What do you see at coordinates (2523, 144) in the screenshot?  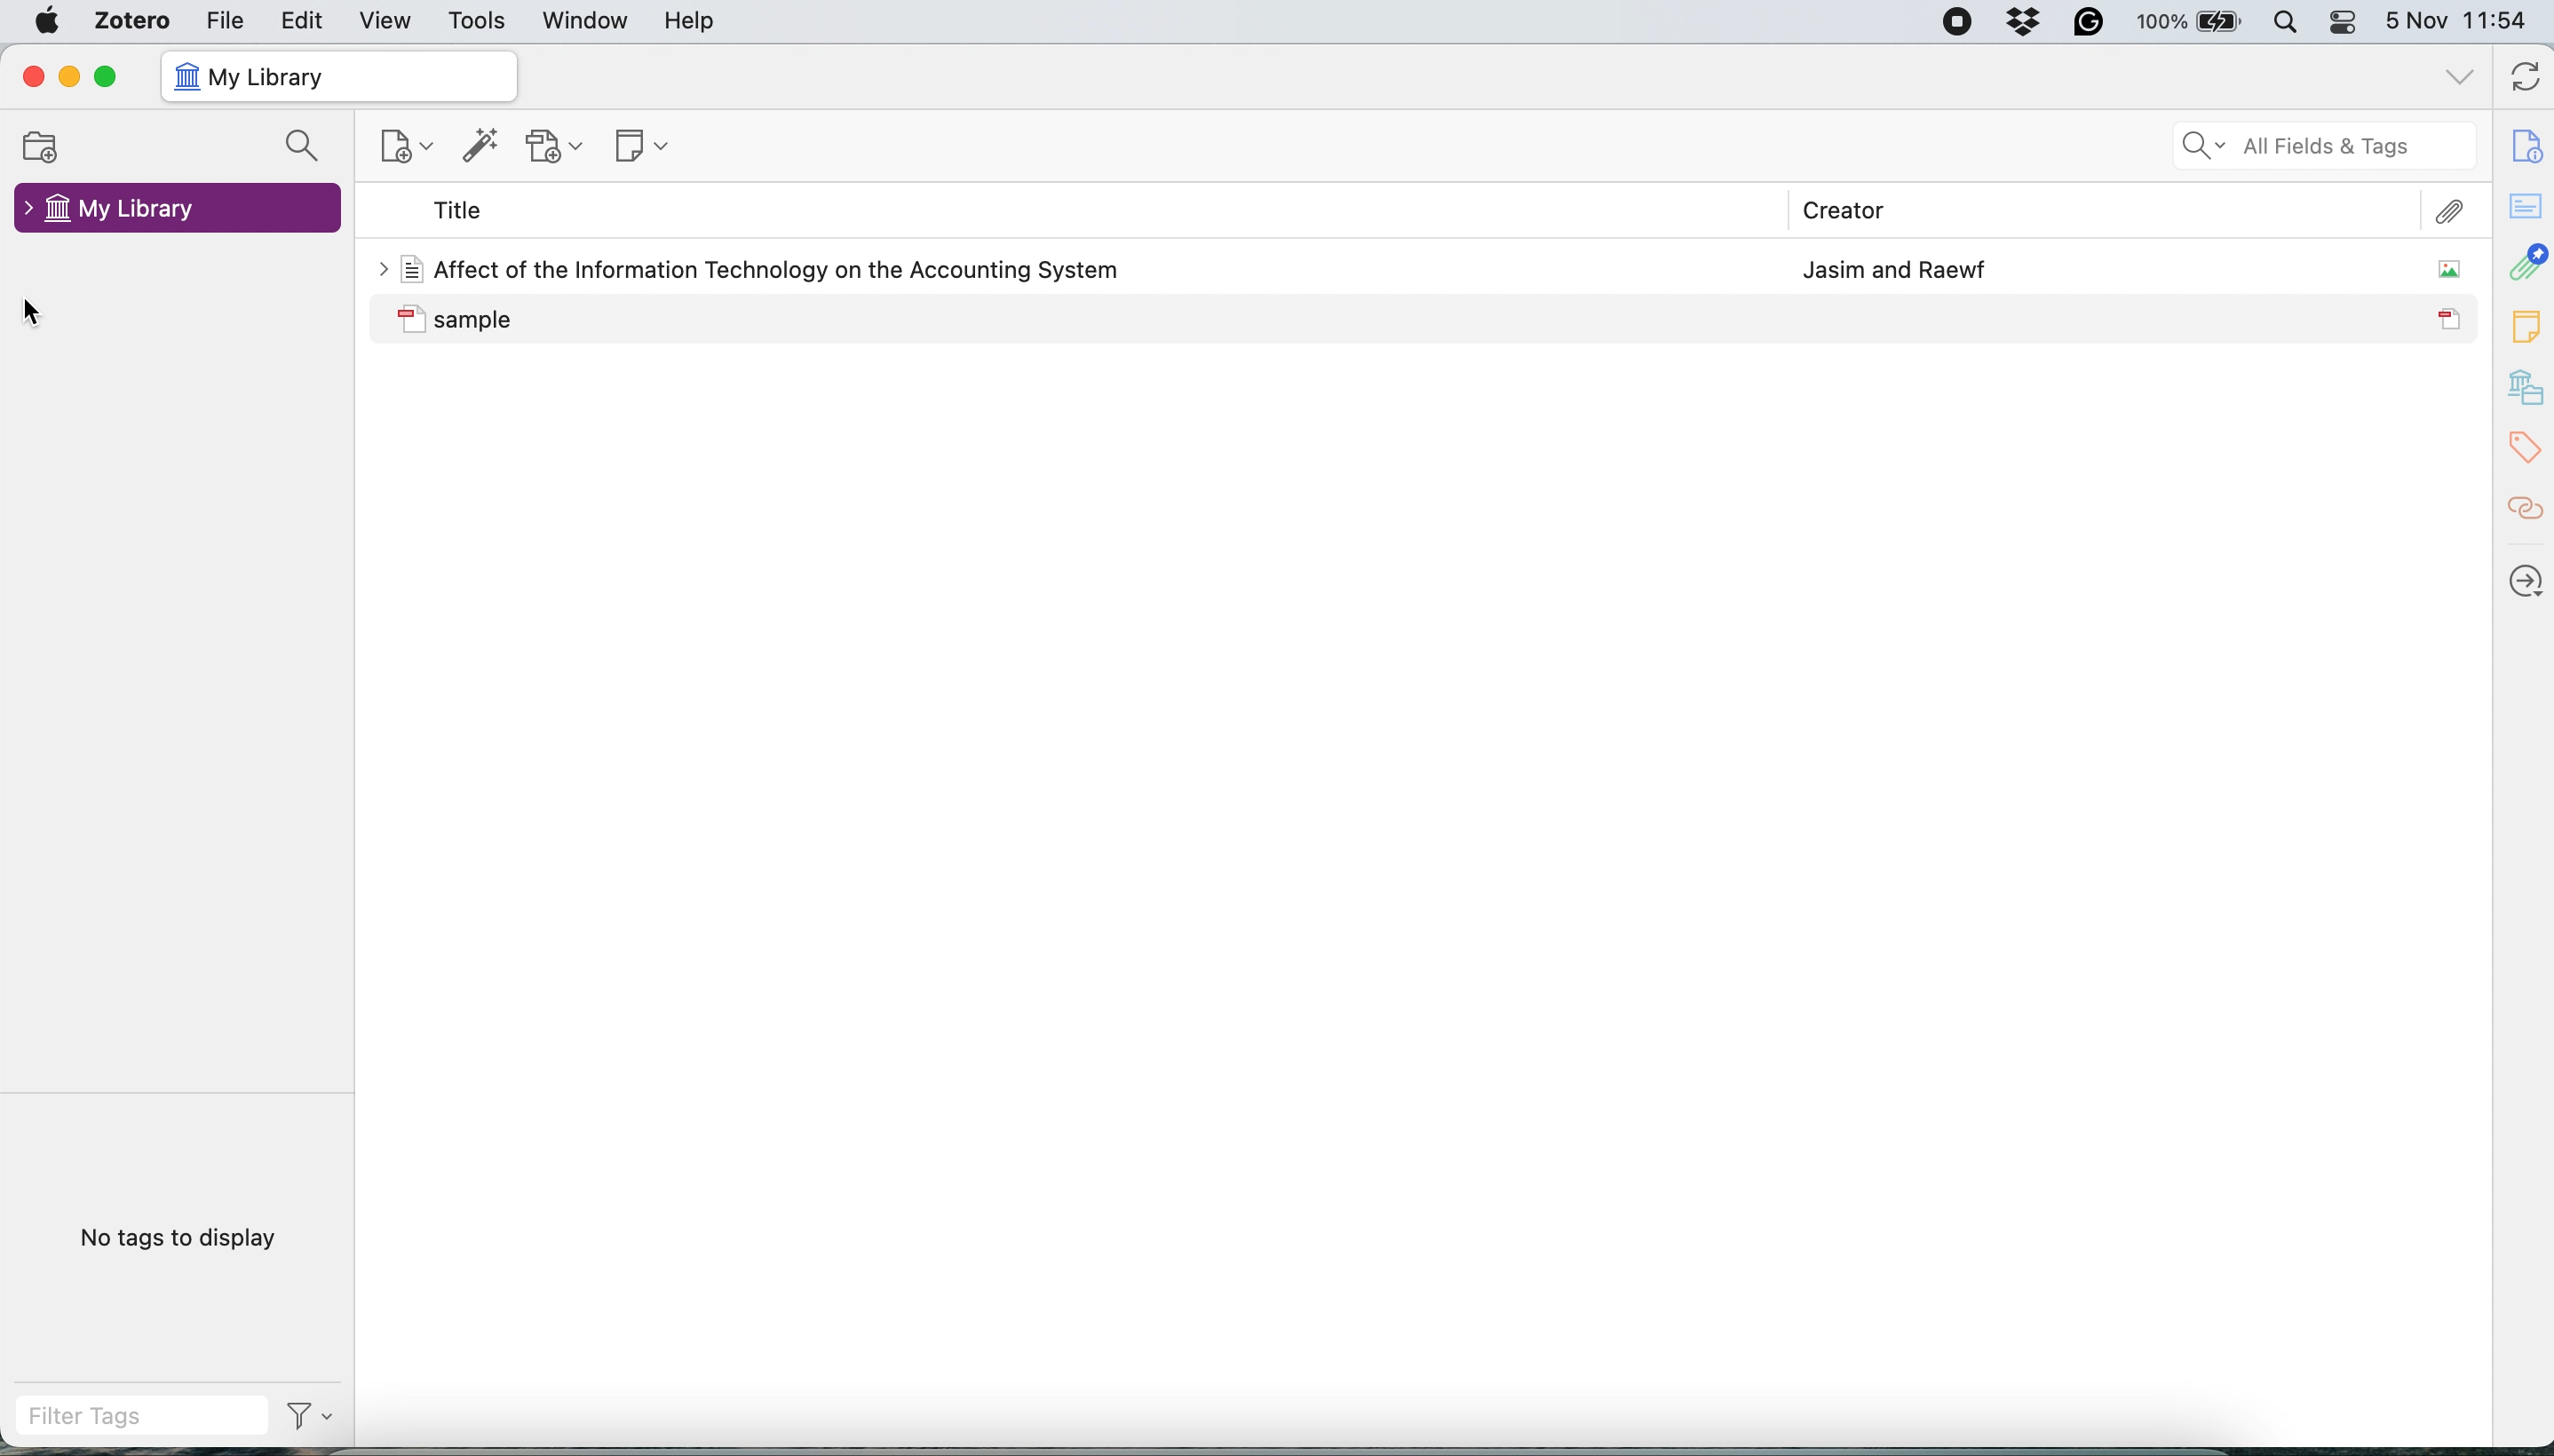 I see `item info` at bounding box center [2523, 144].